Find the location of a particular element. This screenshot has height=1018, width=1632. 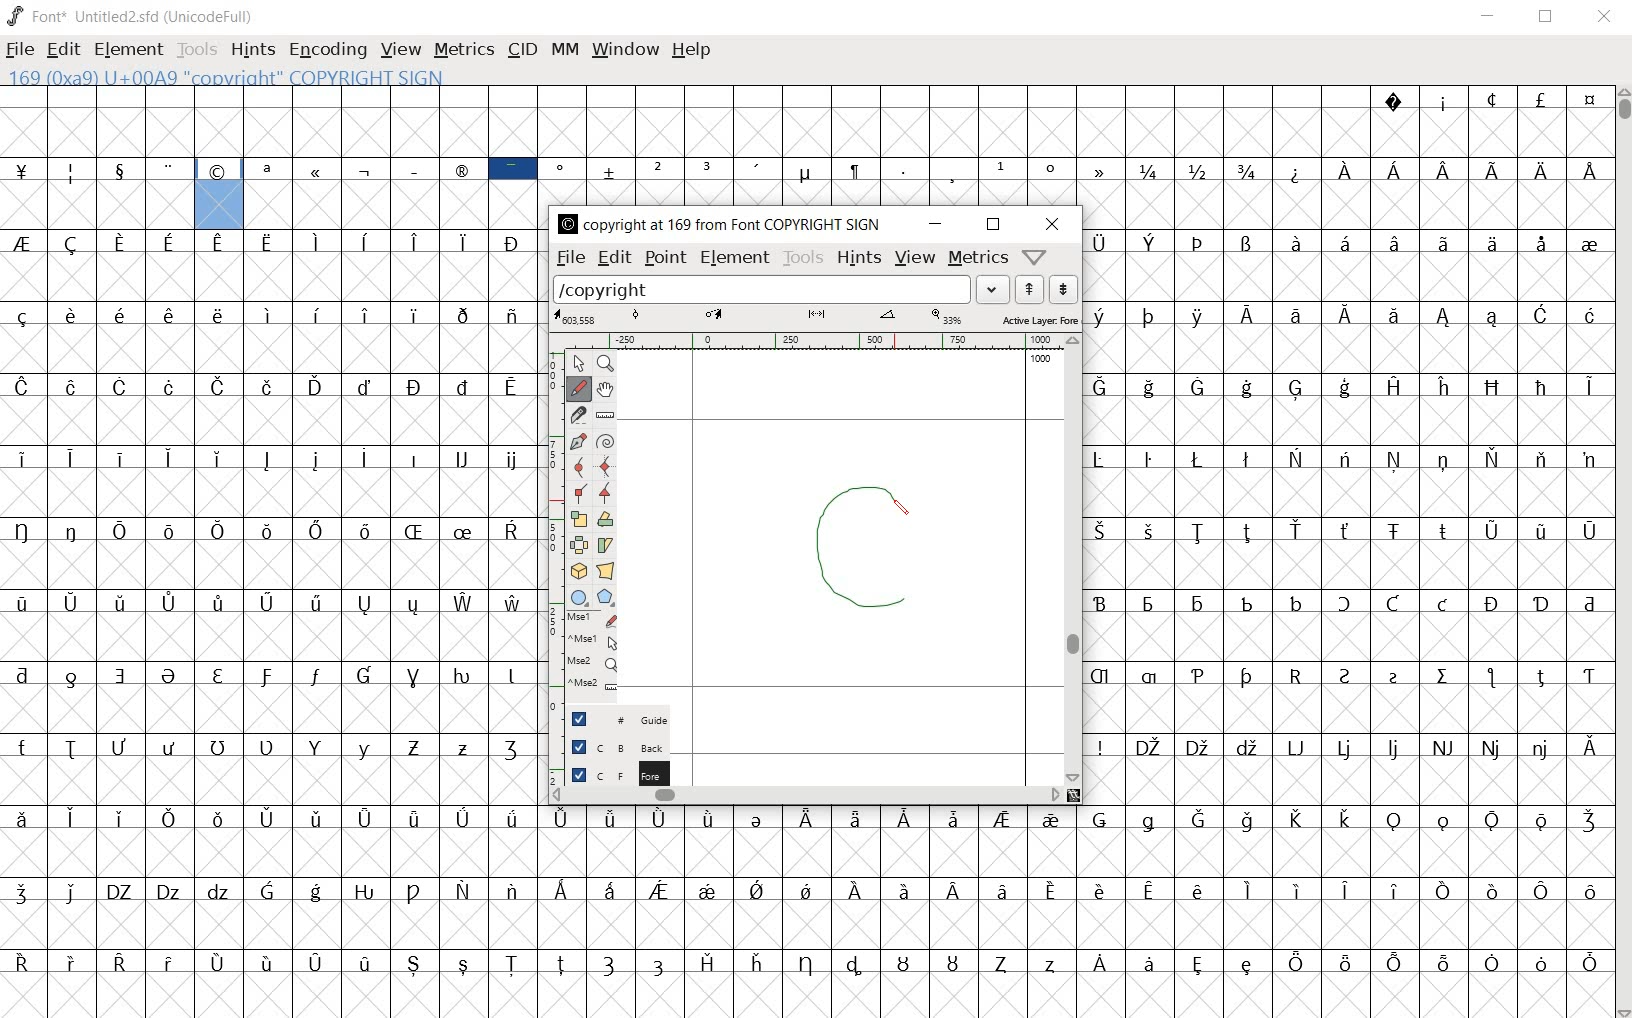

ruler is located at coordinates (814, 341).